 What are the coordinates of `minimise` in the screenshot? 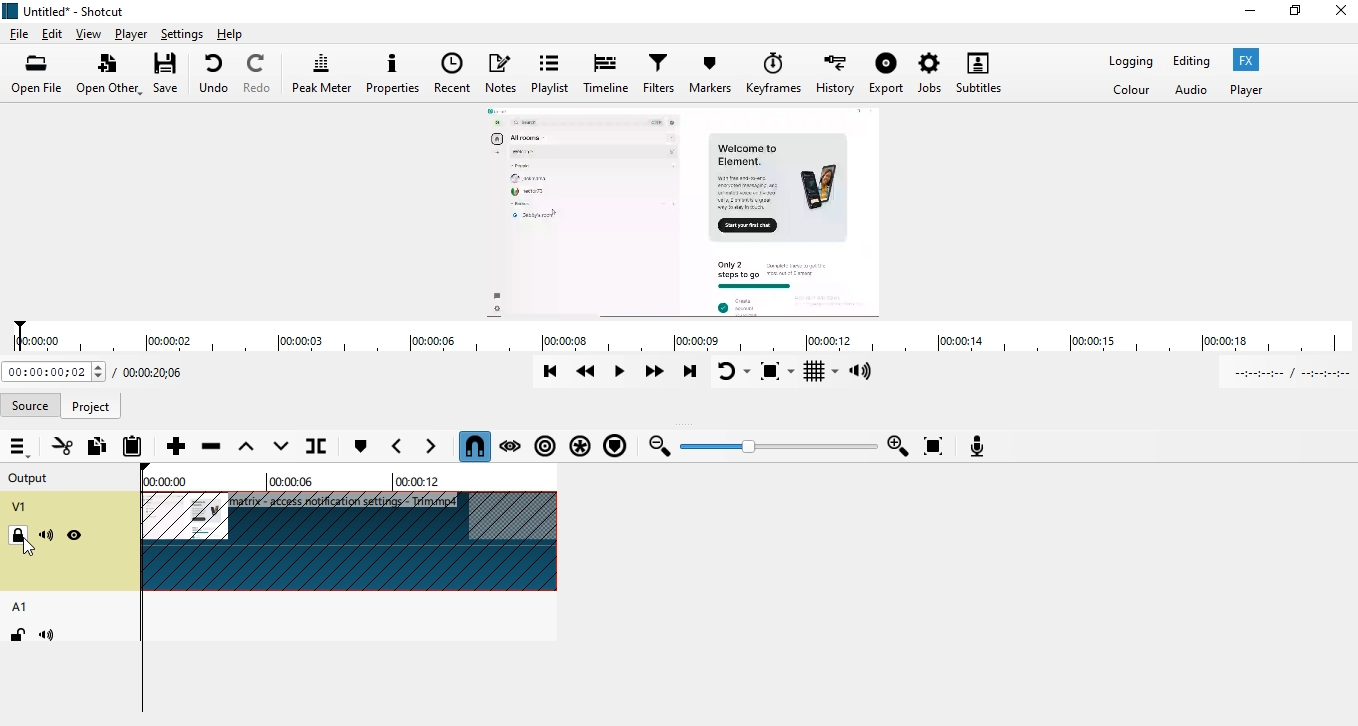 It's located at (1252, 8).